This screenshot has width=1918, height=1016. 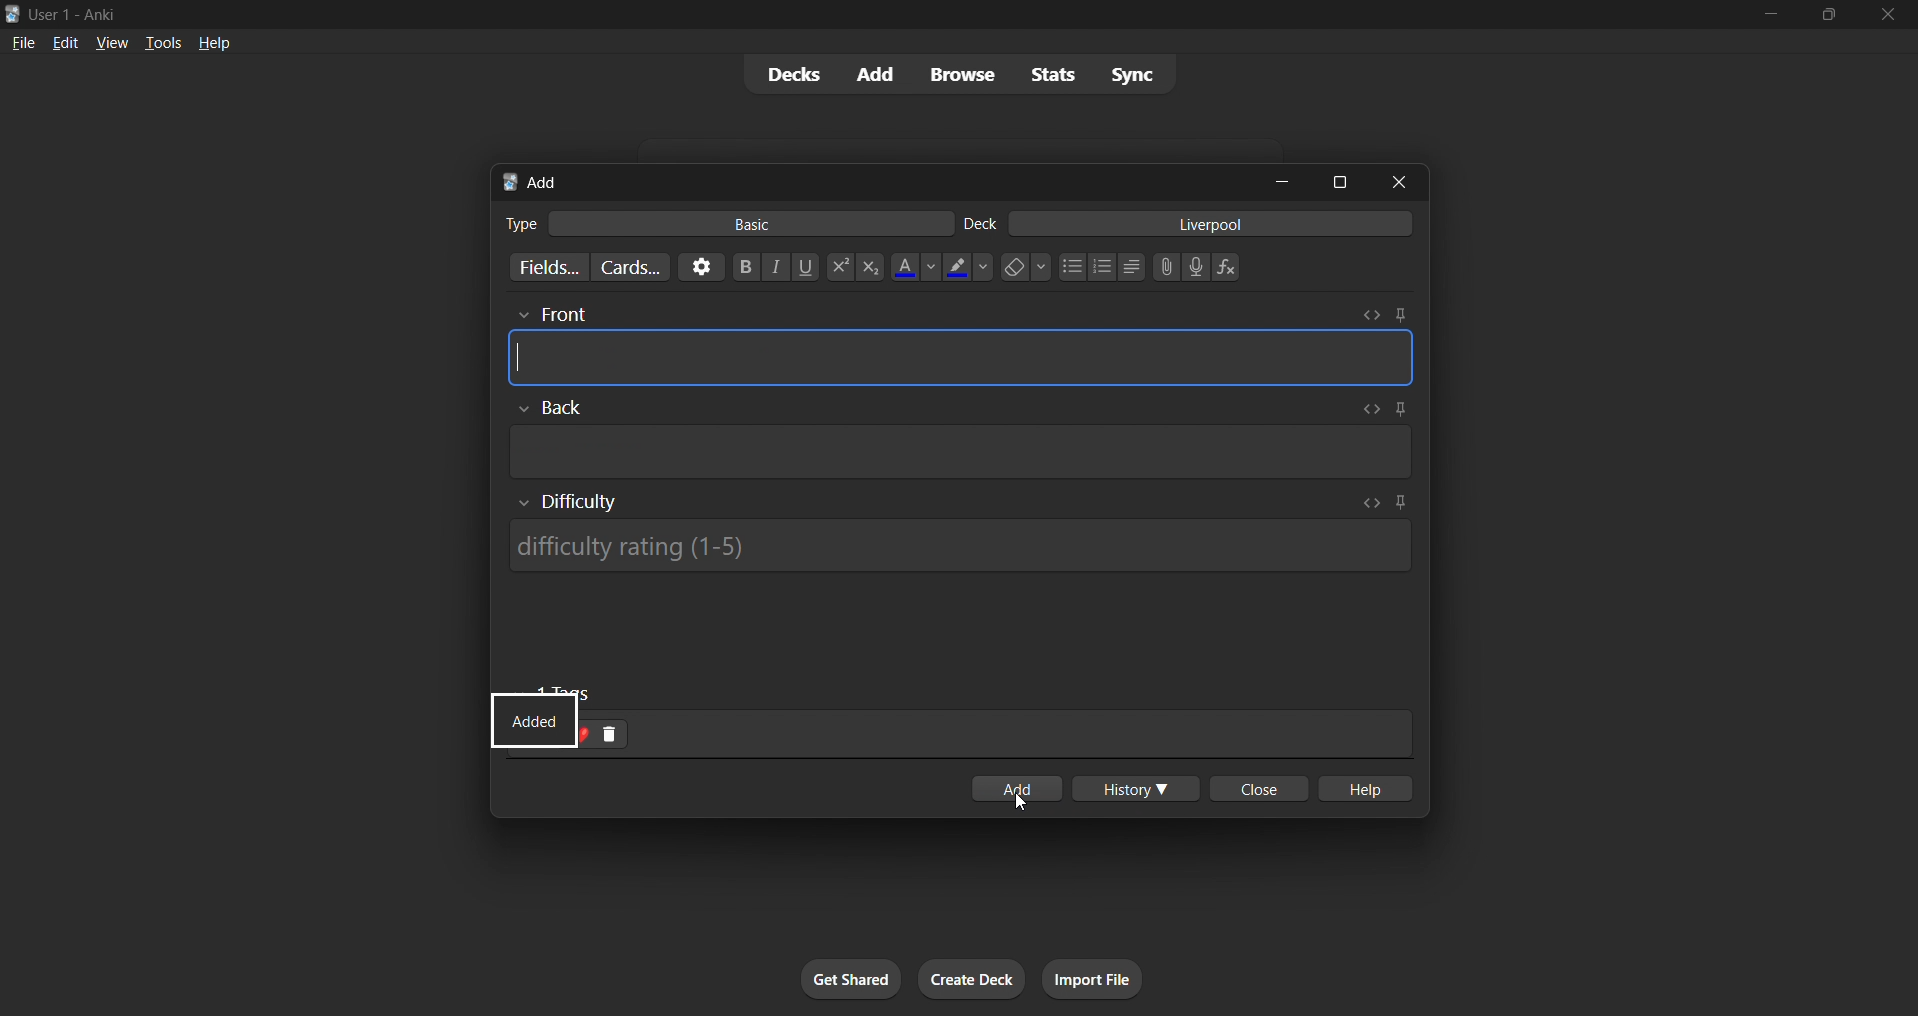 I want to click on maximize/restore, so click(x=1829, y=15).